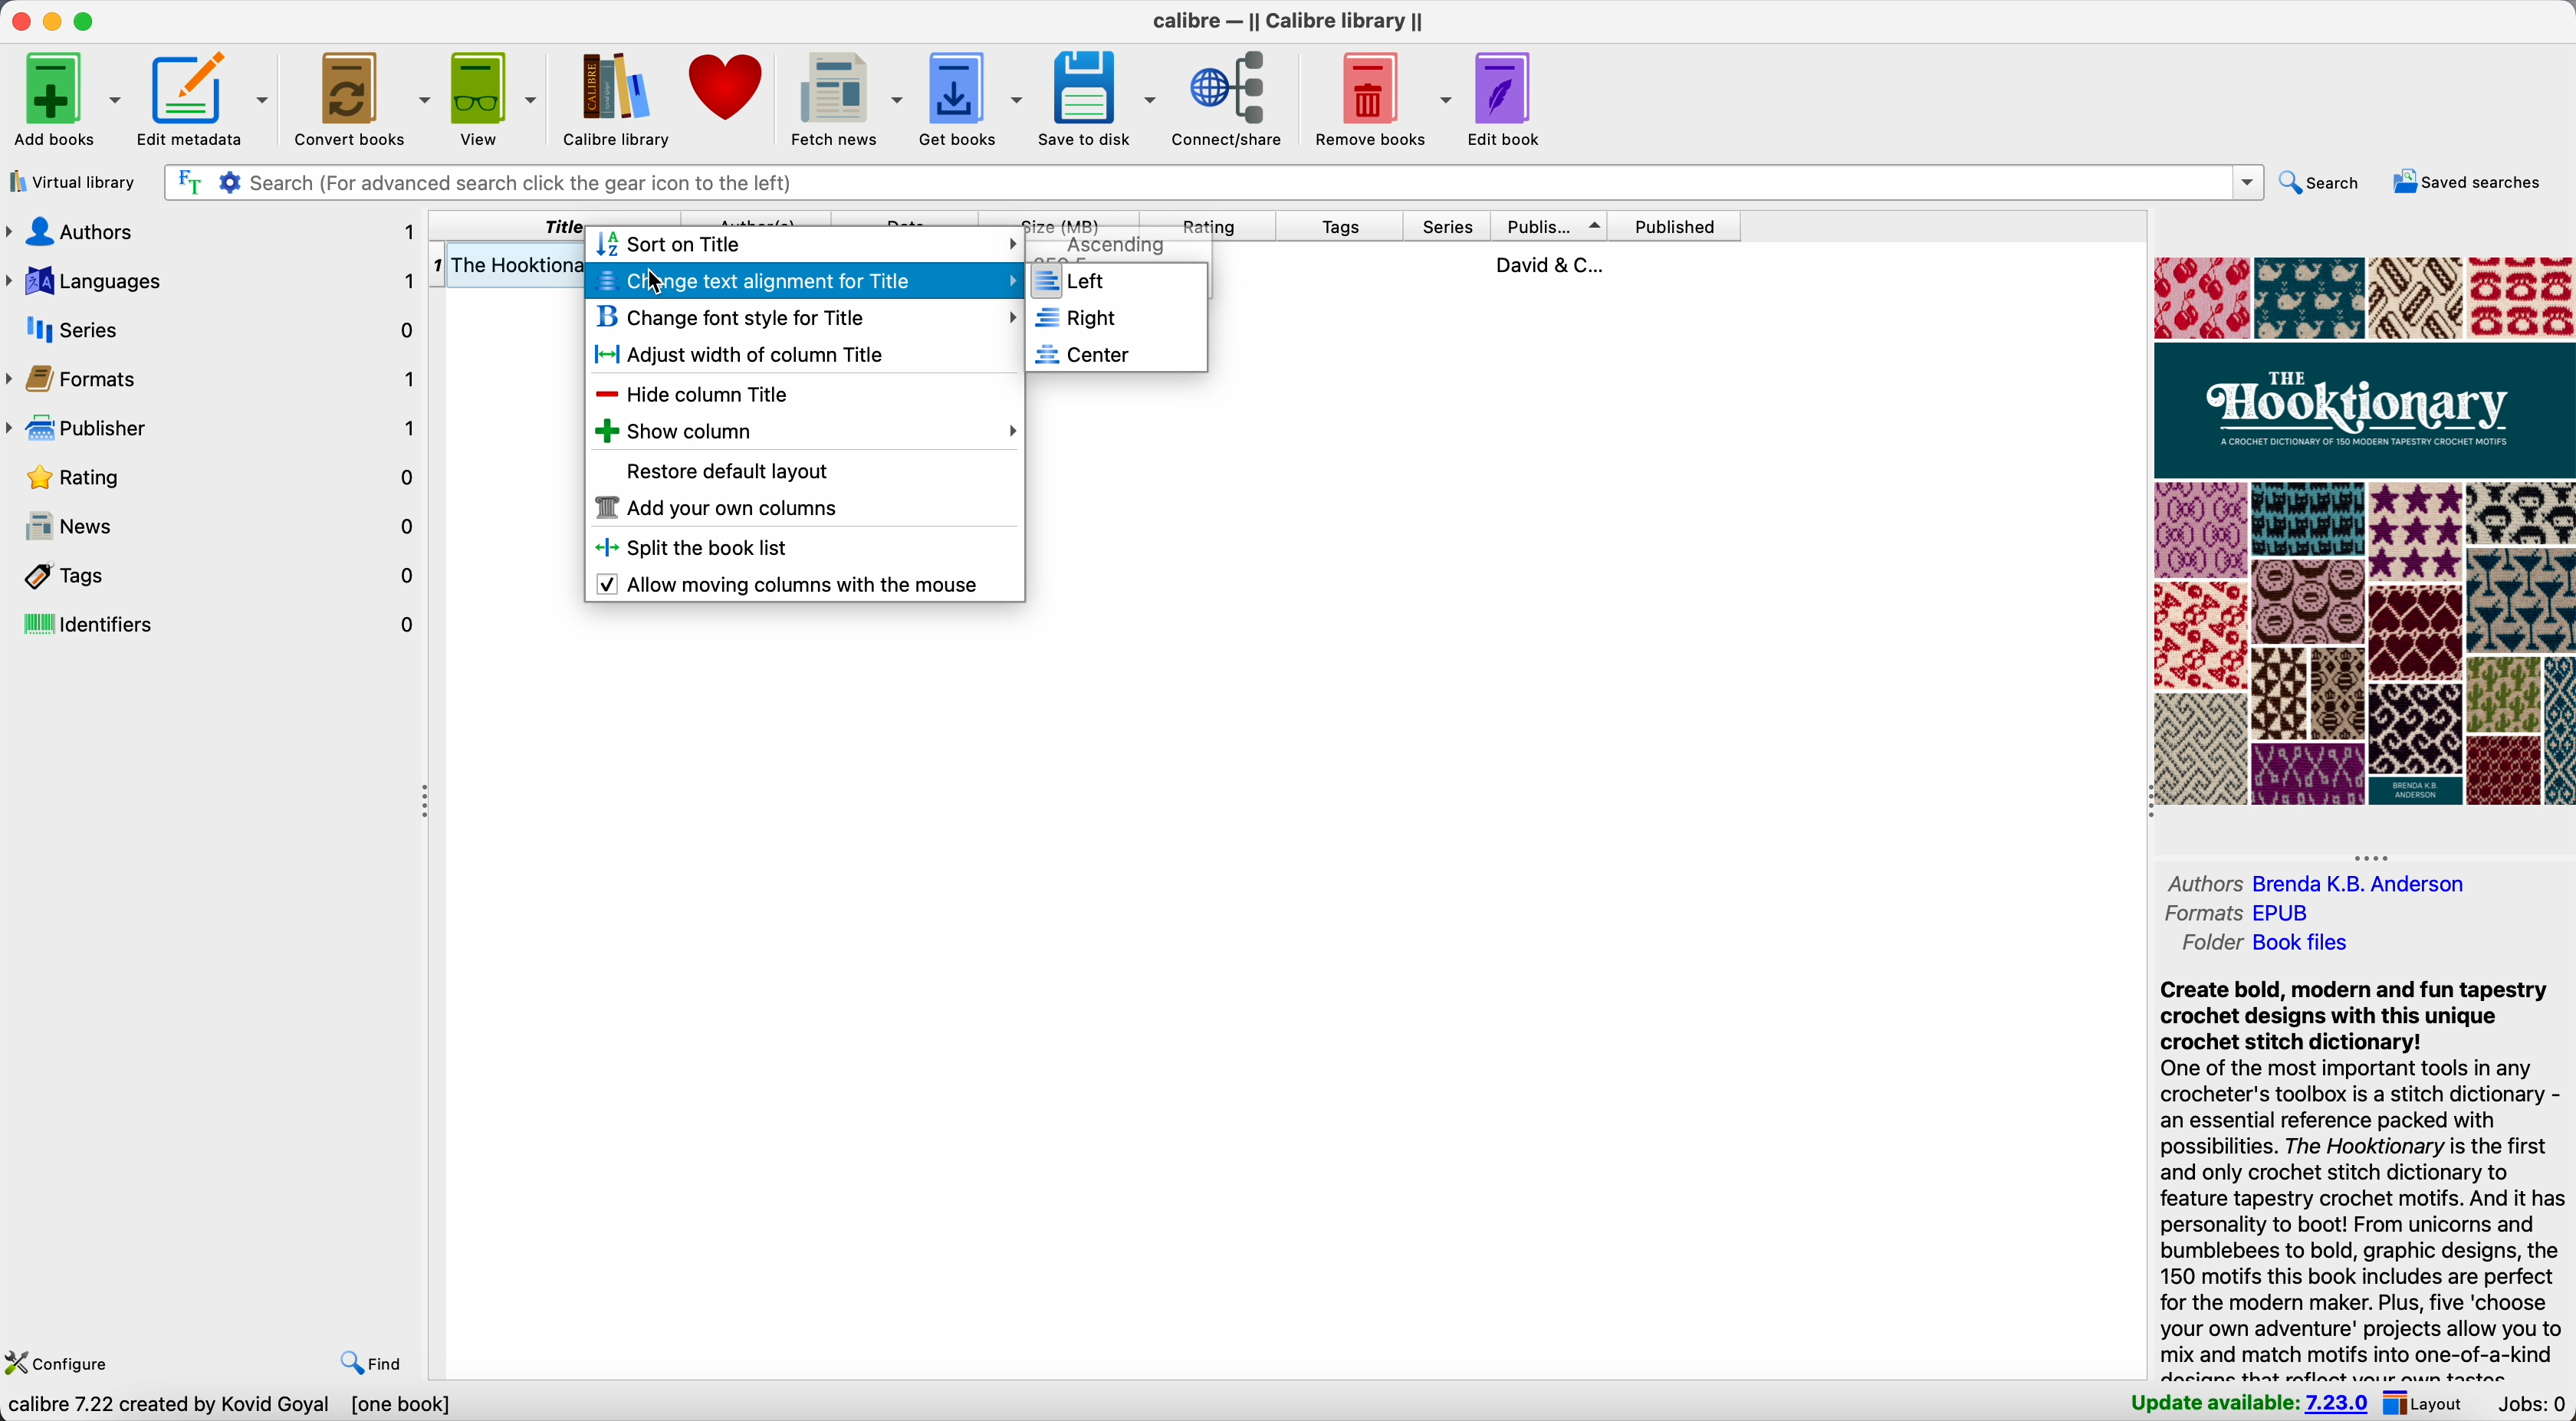 Image resolution: width=2576 pixels, height=1421 pixels. What do you see at coordinates (2264, 944) in the screenshot?
I see `folder Book files` at bounding box center [2264, 944].